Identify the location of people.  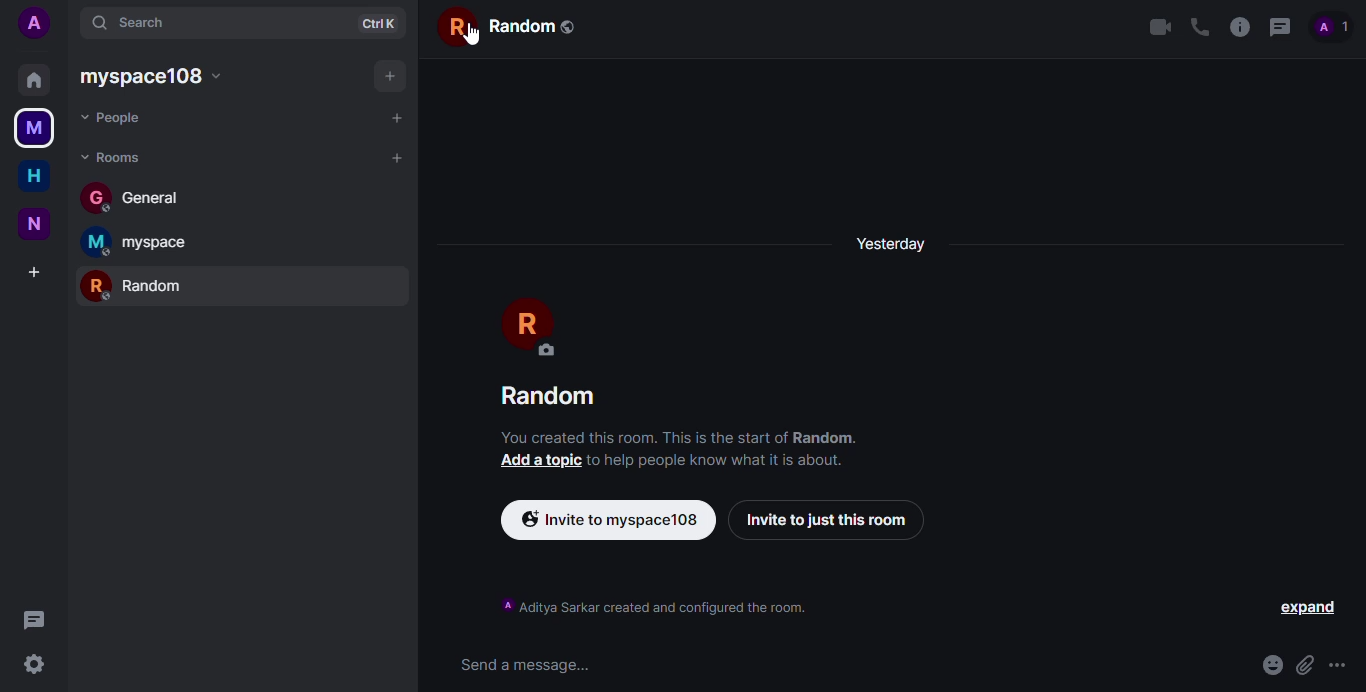
(117, 118).